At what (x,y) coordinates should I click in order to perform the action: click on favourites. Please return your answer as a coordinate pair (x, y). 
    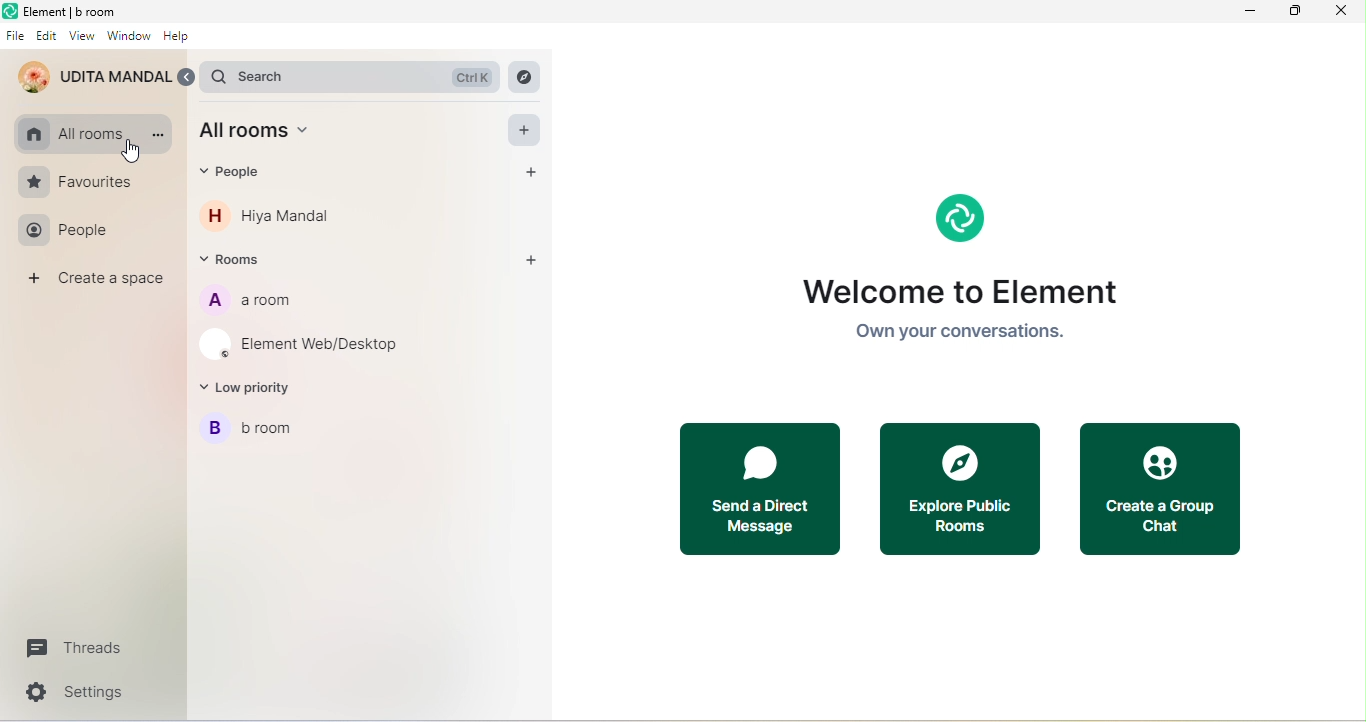
    Looking at the image, I should click on (78, 183).